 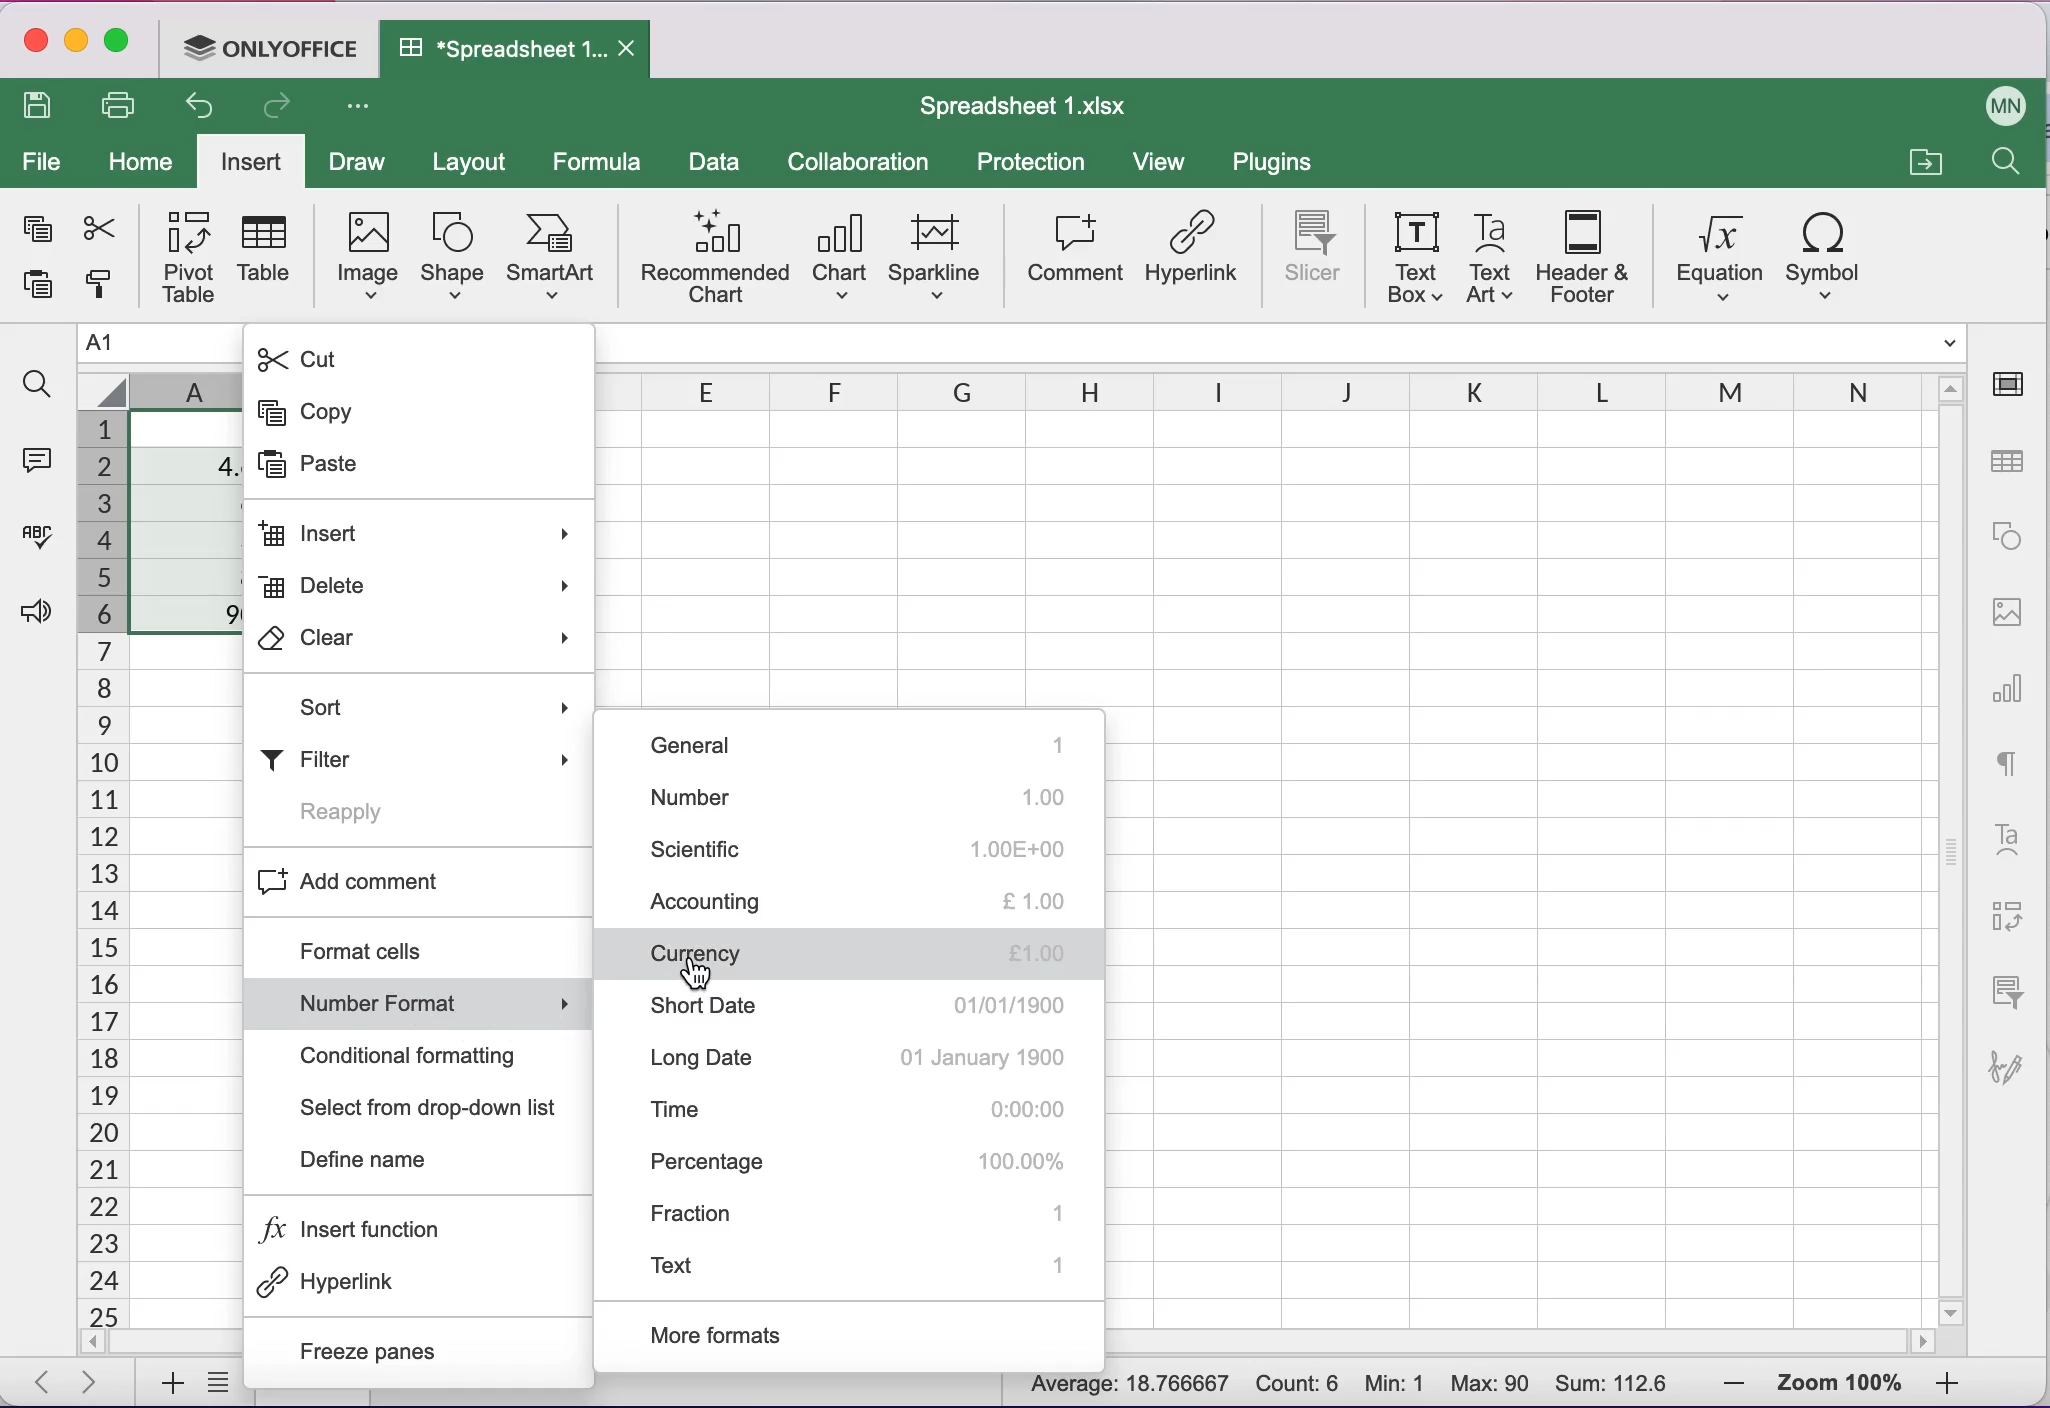 What do you see at coordinates (423, 537) in the screenshot?
I see `Insert` at bounding box center [423, 537].